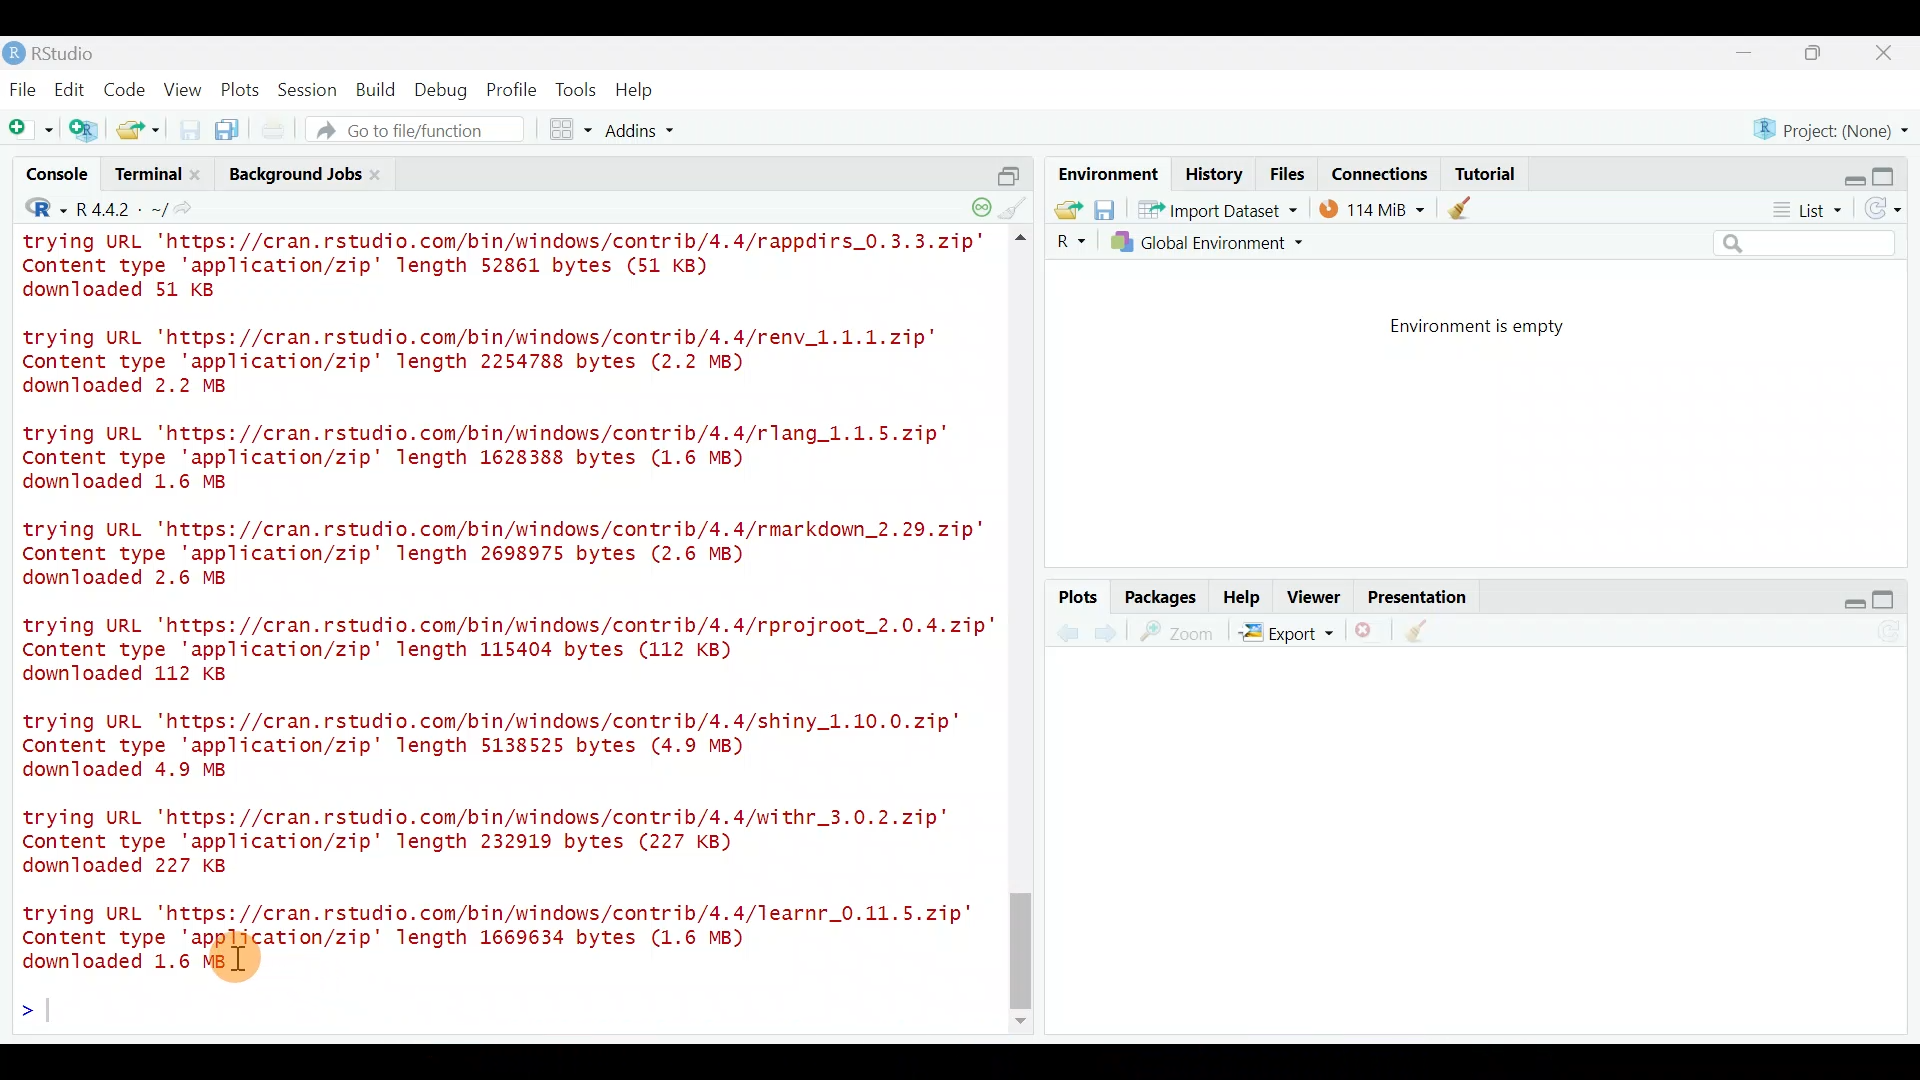 The width and height of the screenshot is (1920, 1080). Describe the element at coordinates (637, 90) in the screenshot. I see `Help` at that location.